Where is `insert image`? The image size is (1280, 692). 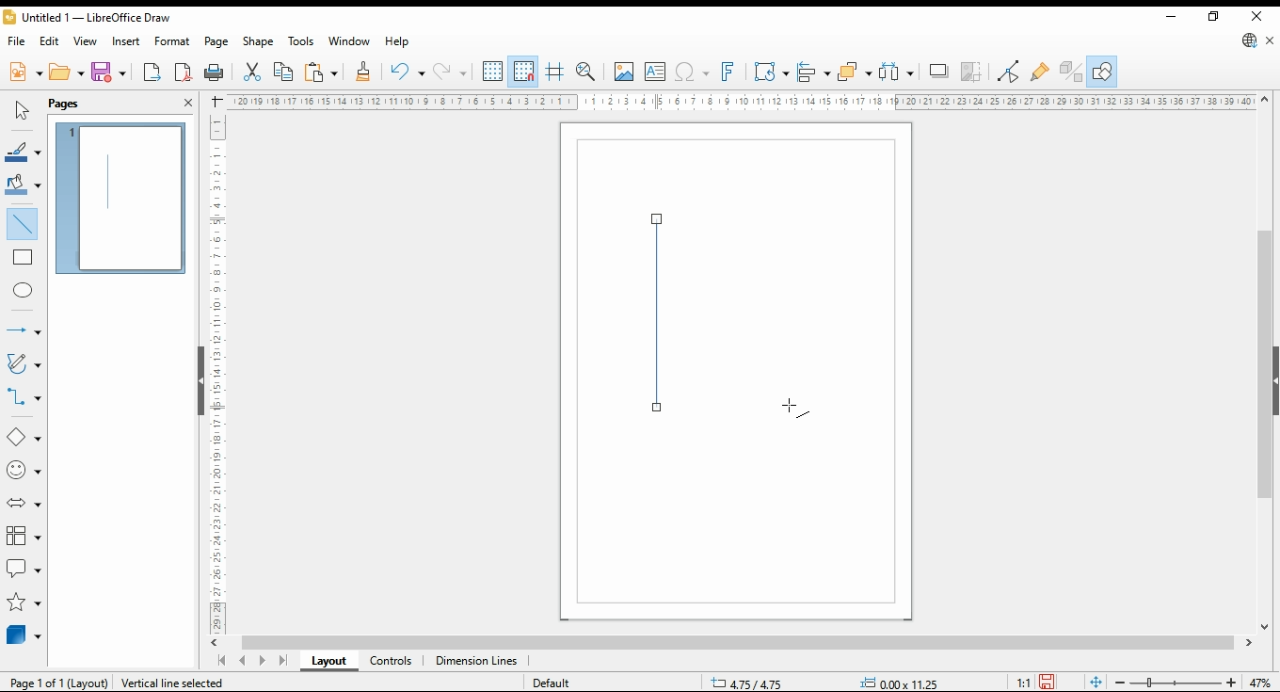 insert image is located at coordinates (623, 71).